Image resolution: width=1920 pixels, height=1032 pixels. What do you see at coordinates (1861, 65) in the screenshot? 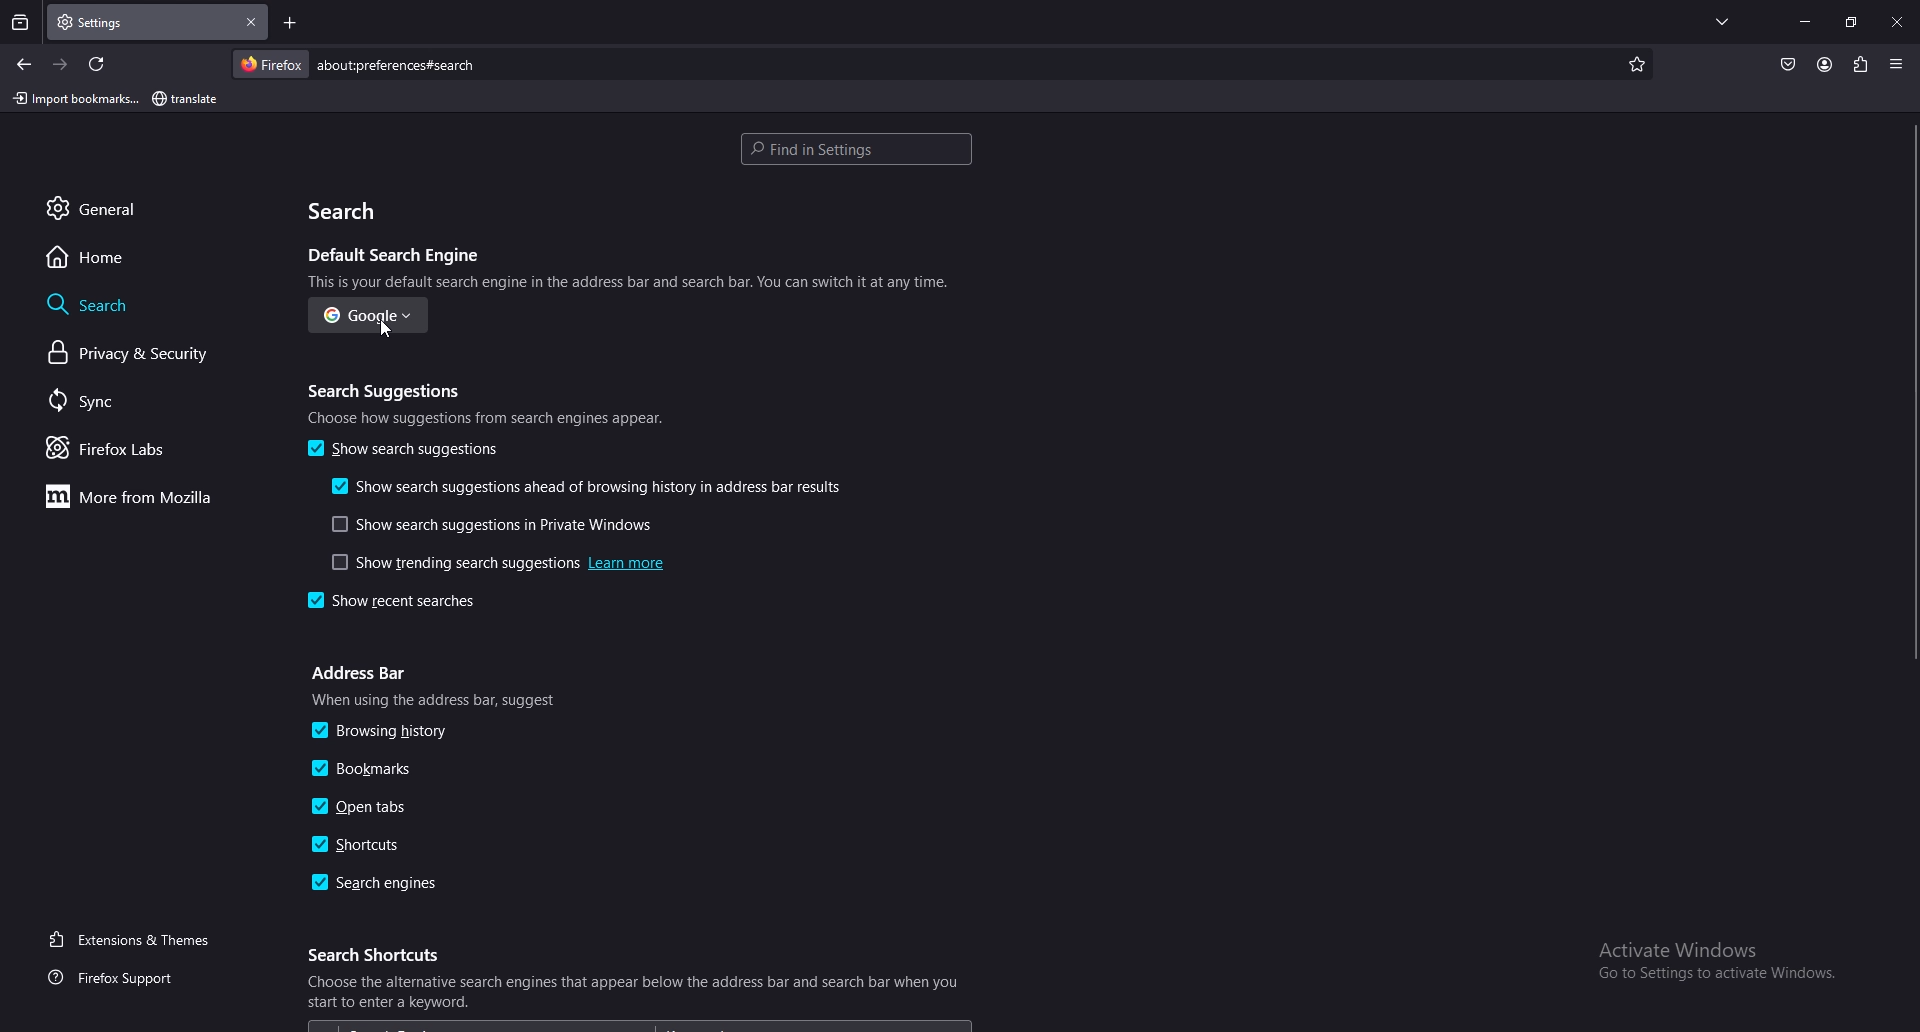
I see `extensions` at bounding box center [1861, 65].